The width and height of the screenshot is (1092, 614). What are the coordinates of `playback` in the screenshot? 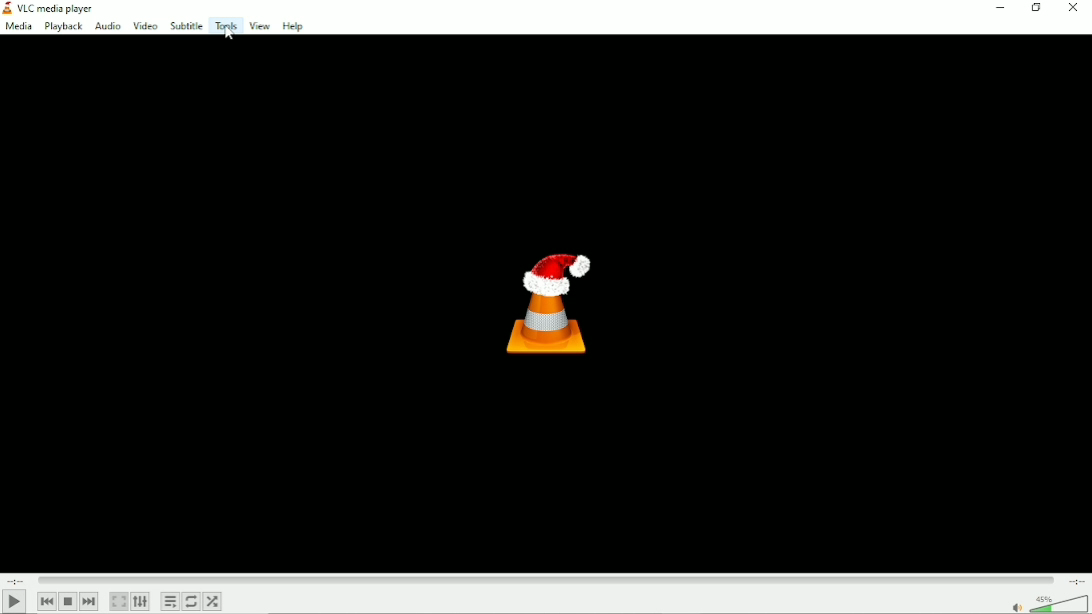 It's located at (64, 27).